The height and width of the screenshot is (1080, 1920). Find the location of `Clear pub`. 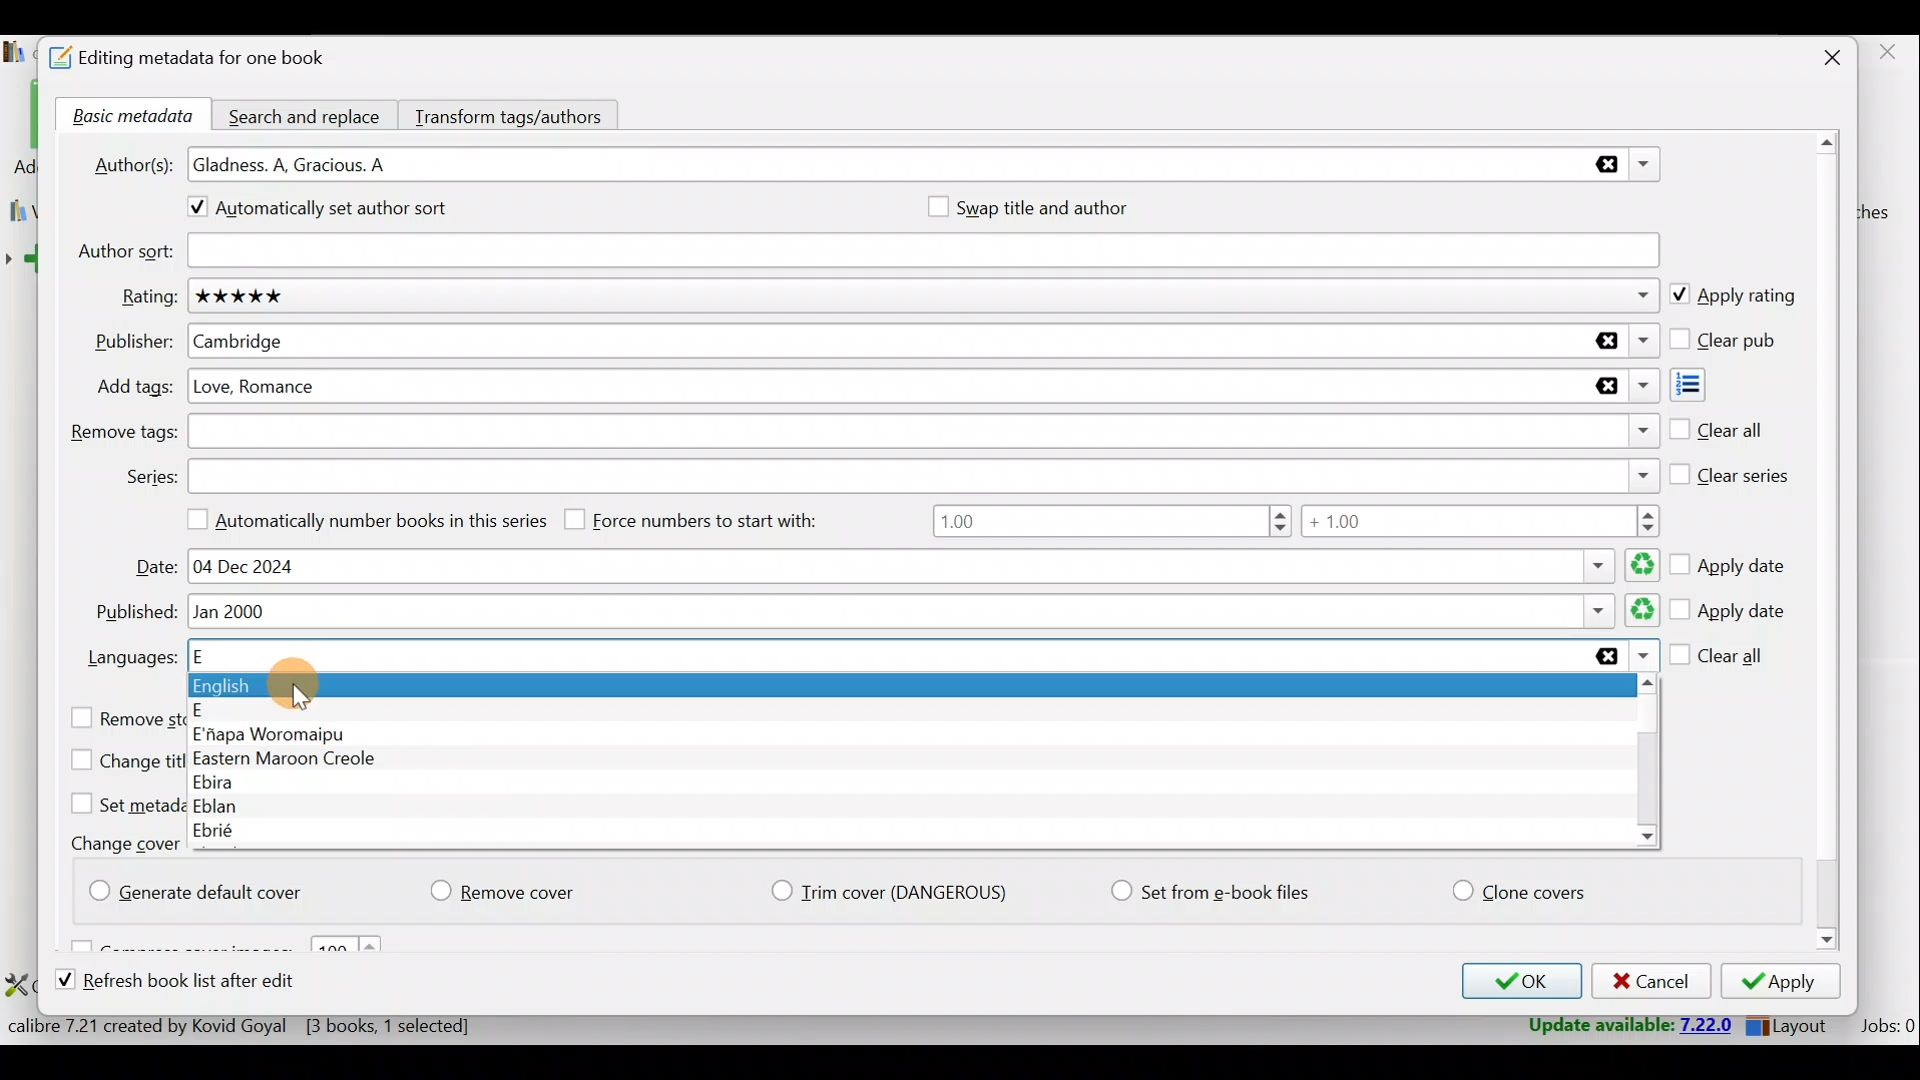

Clear pub is located at coordinates (1727, 341).